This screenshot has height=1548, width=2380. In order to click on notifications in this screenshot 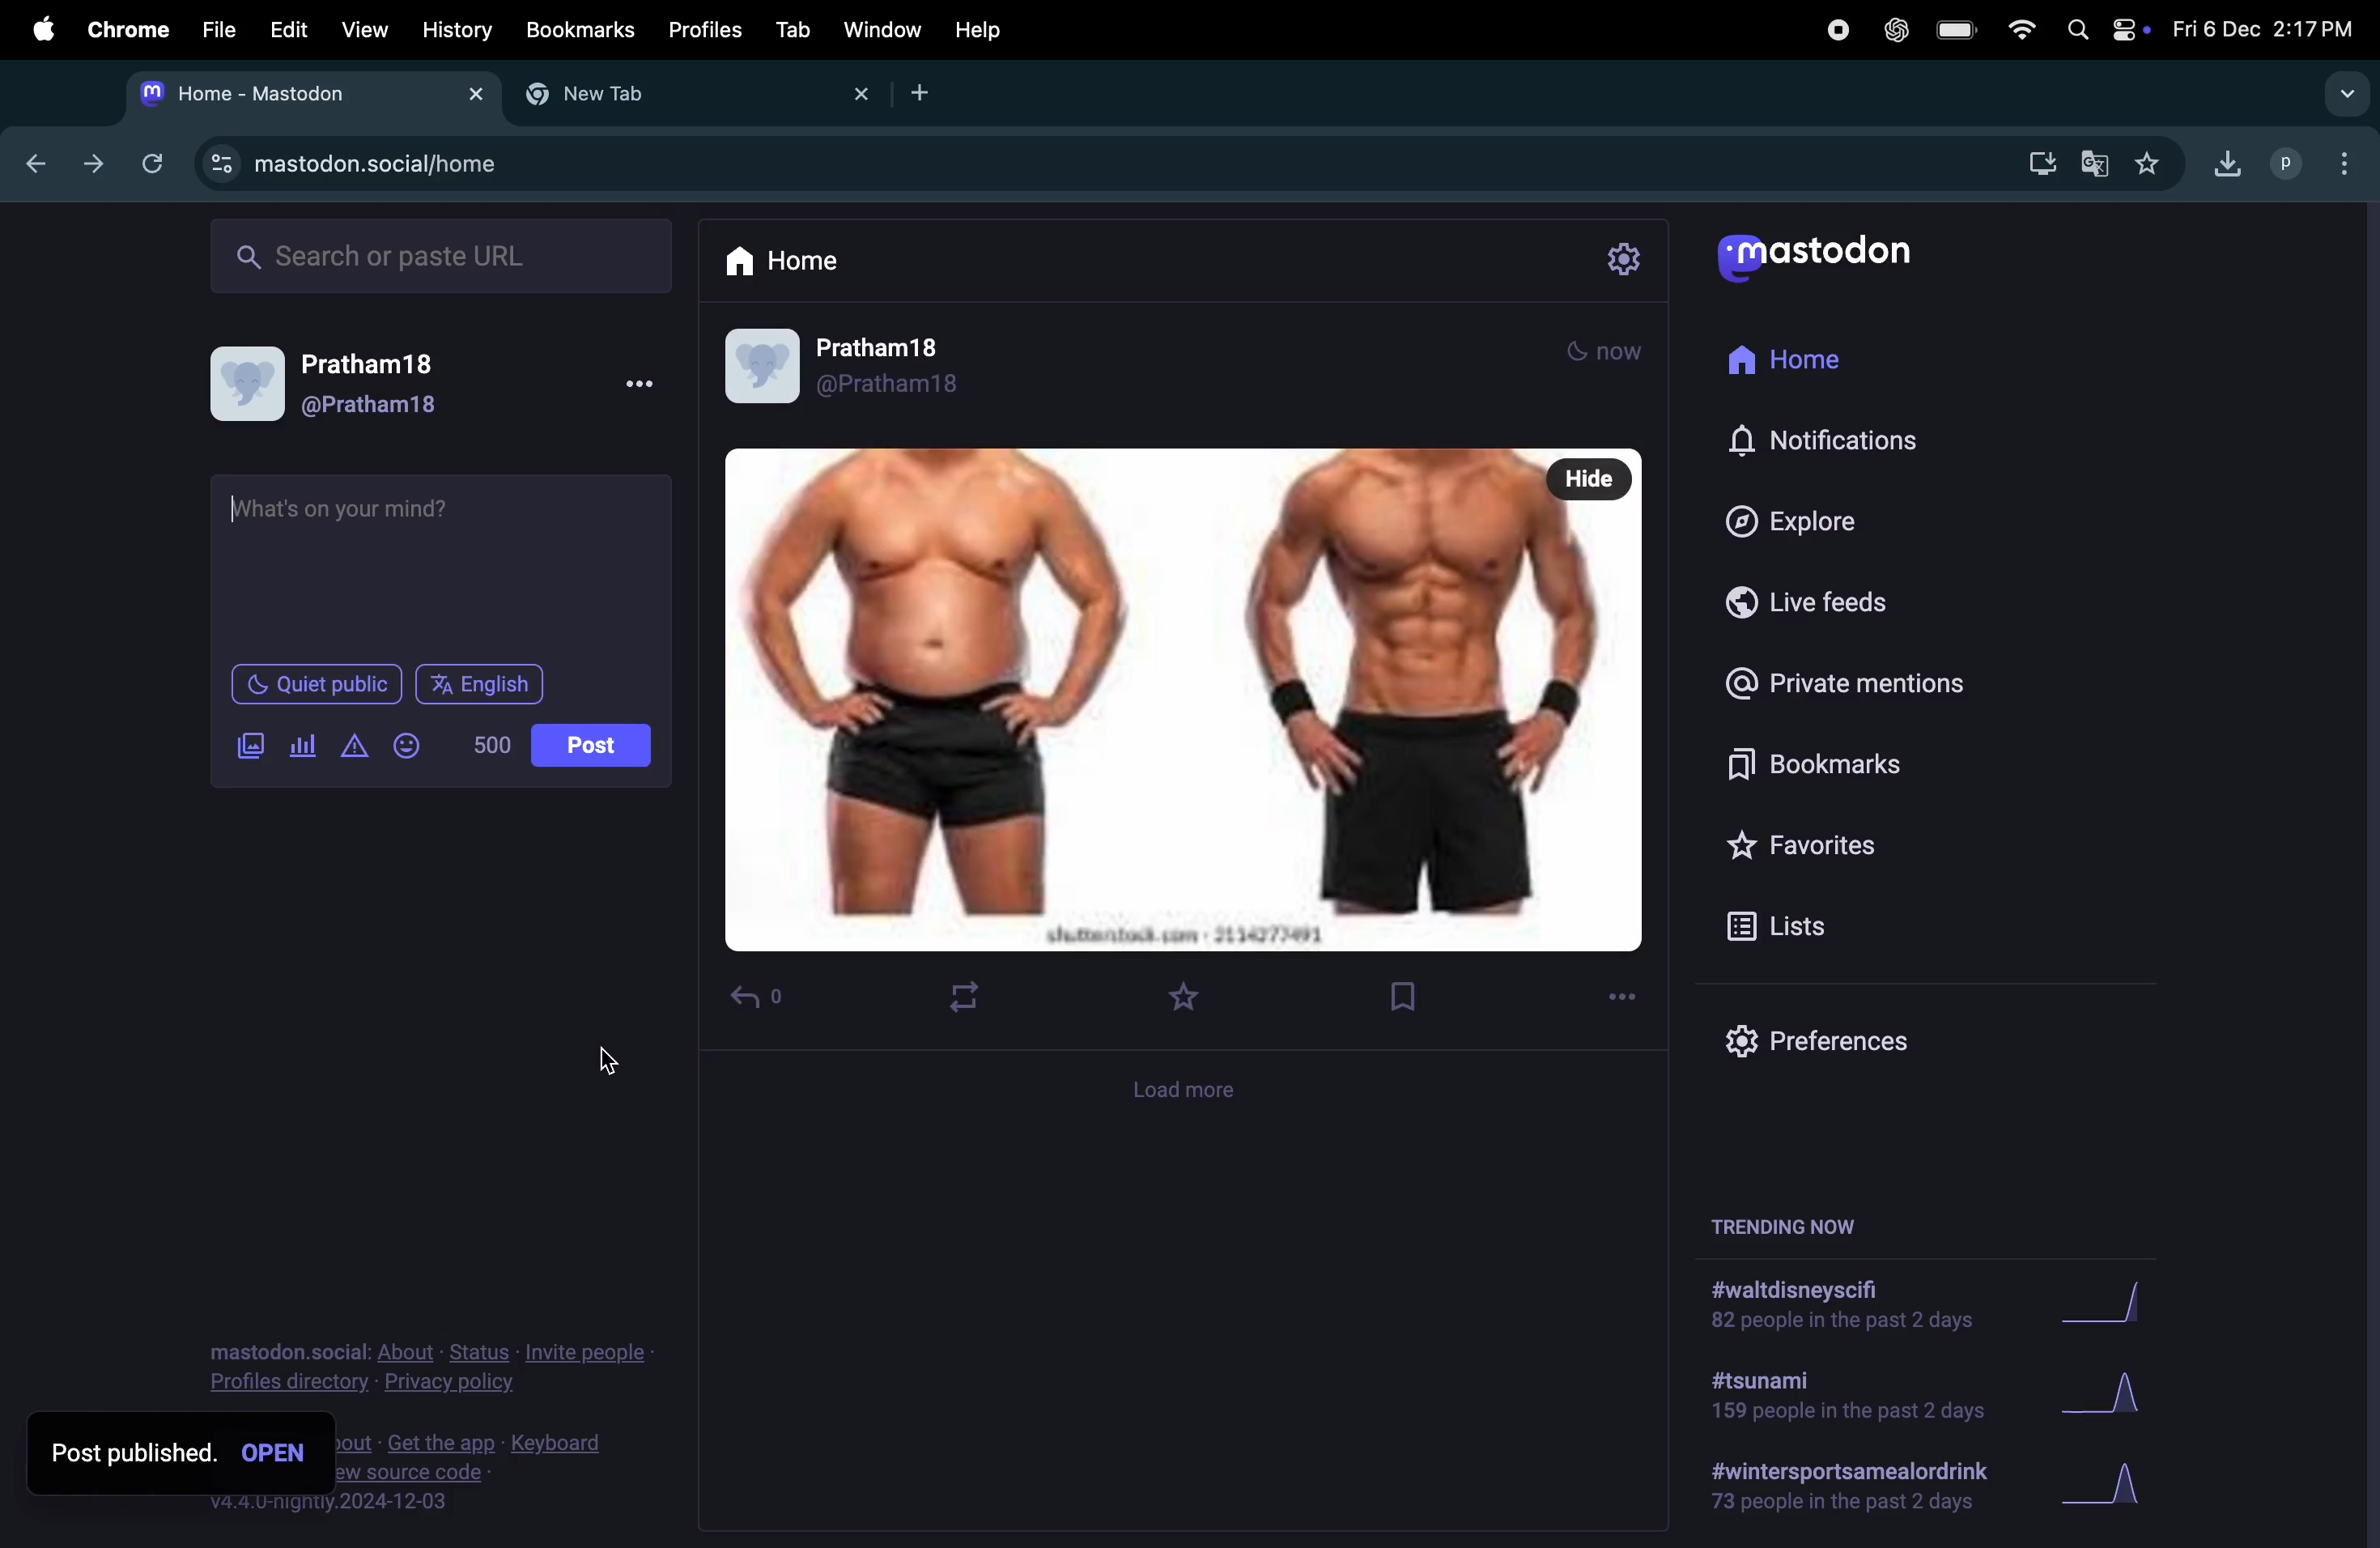, I will do `click(1832, 441)`.